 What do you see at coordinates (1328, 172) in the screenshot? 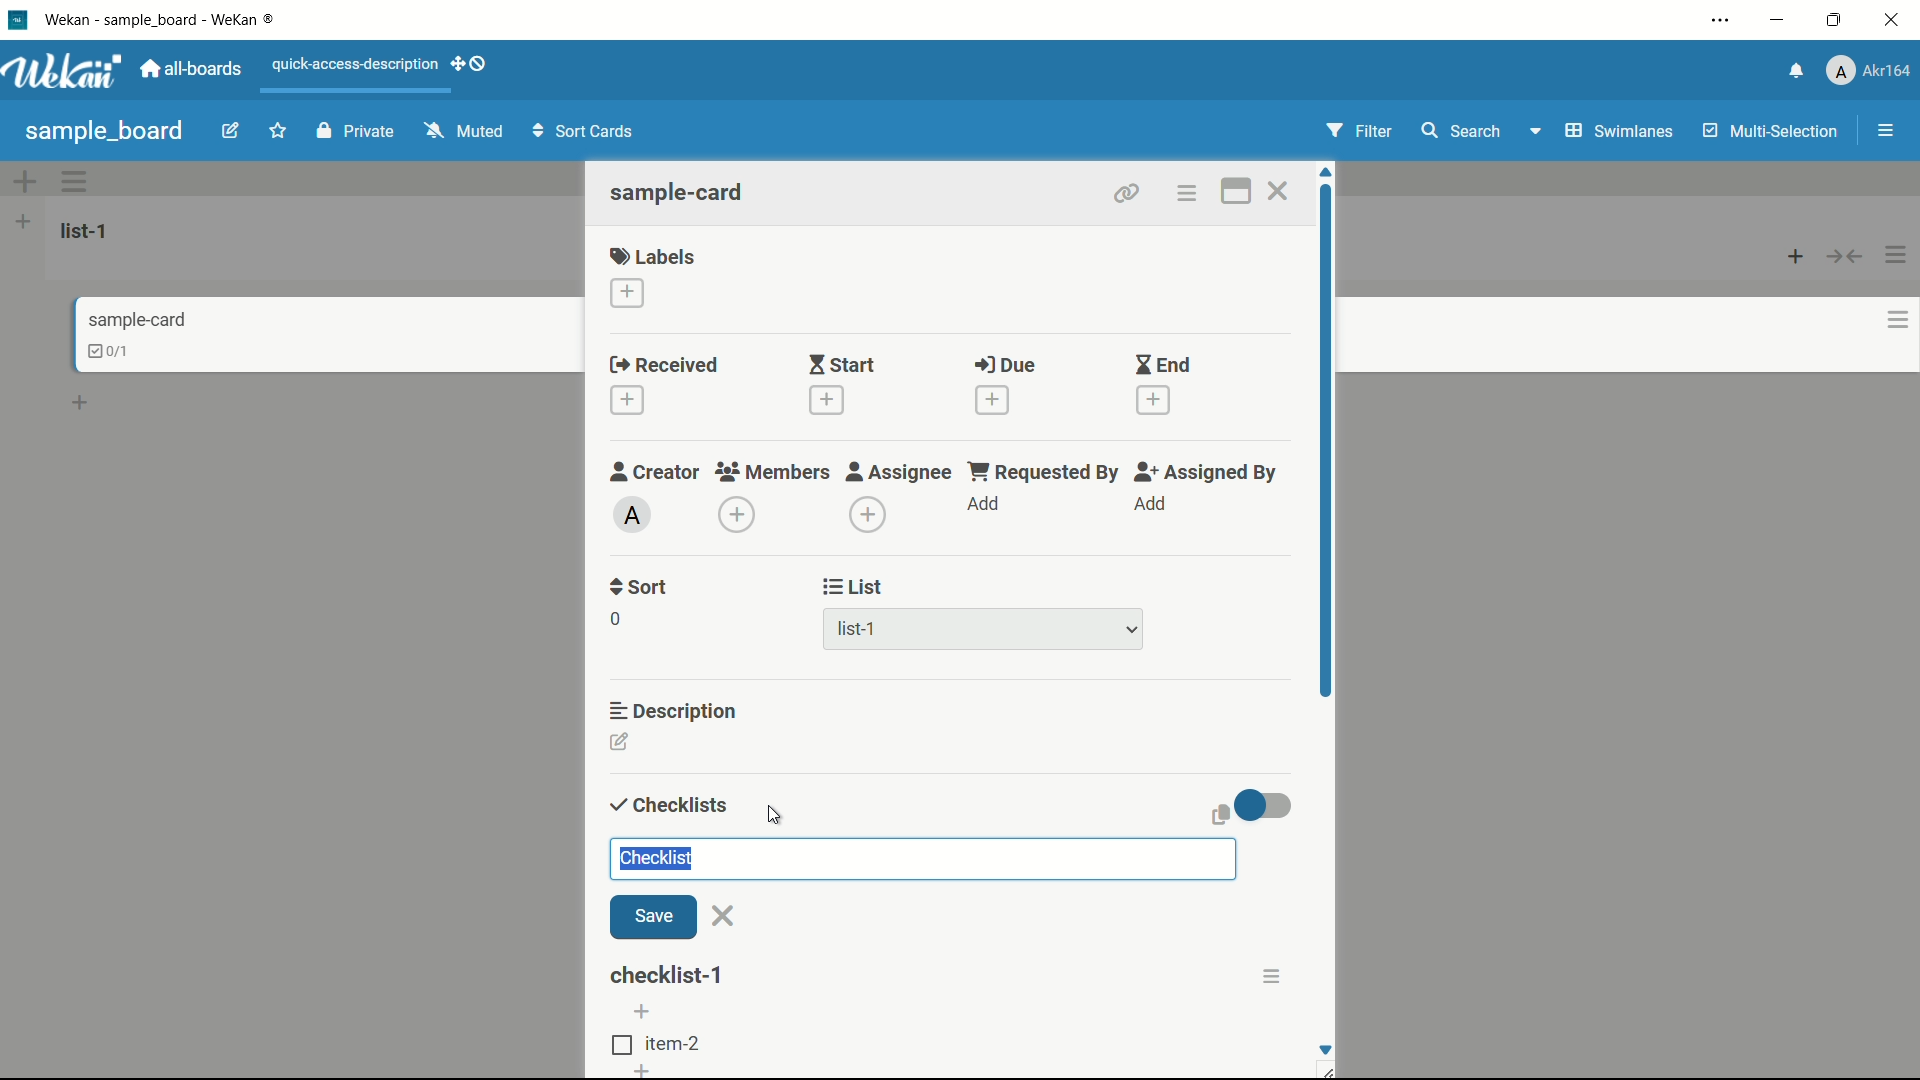
I see `scroll up` at bounding box center [1328, 172].